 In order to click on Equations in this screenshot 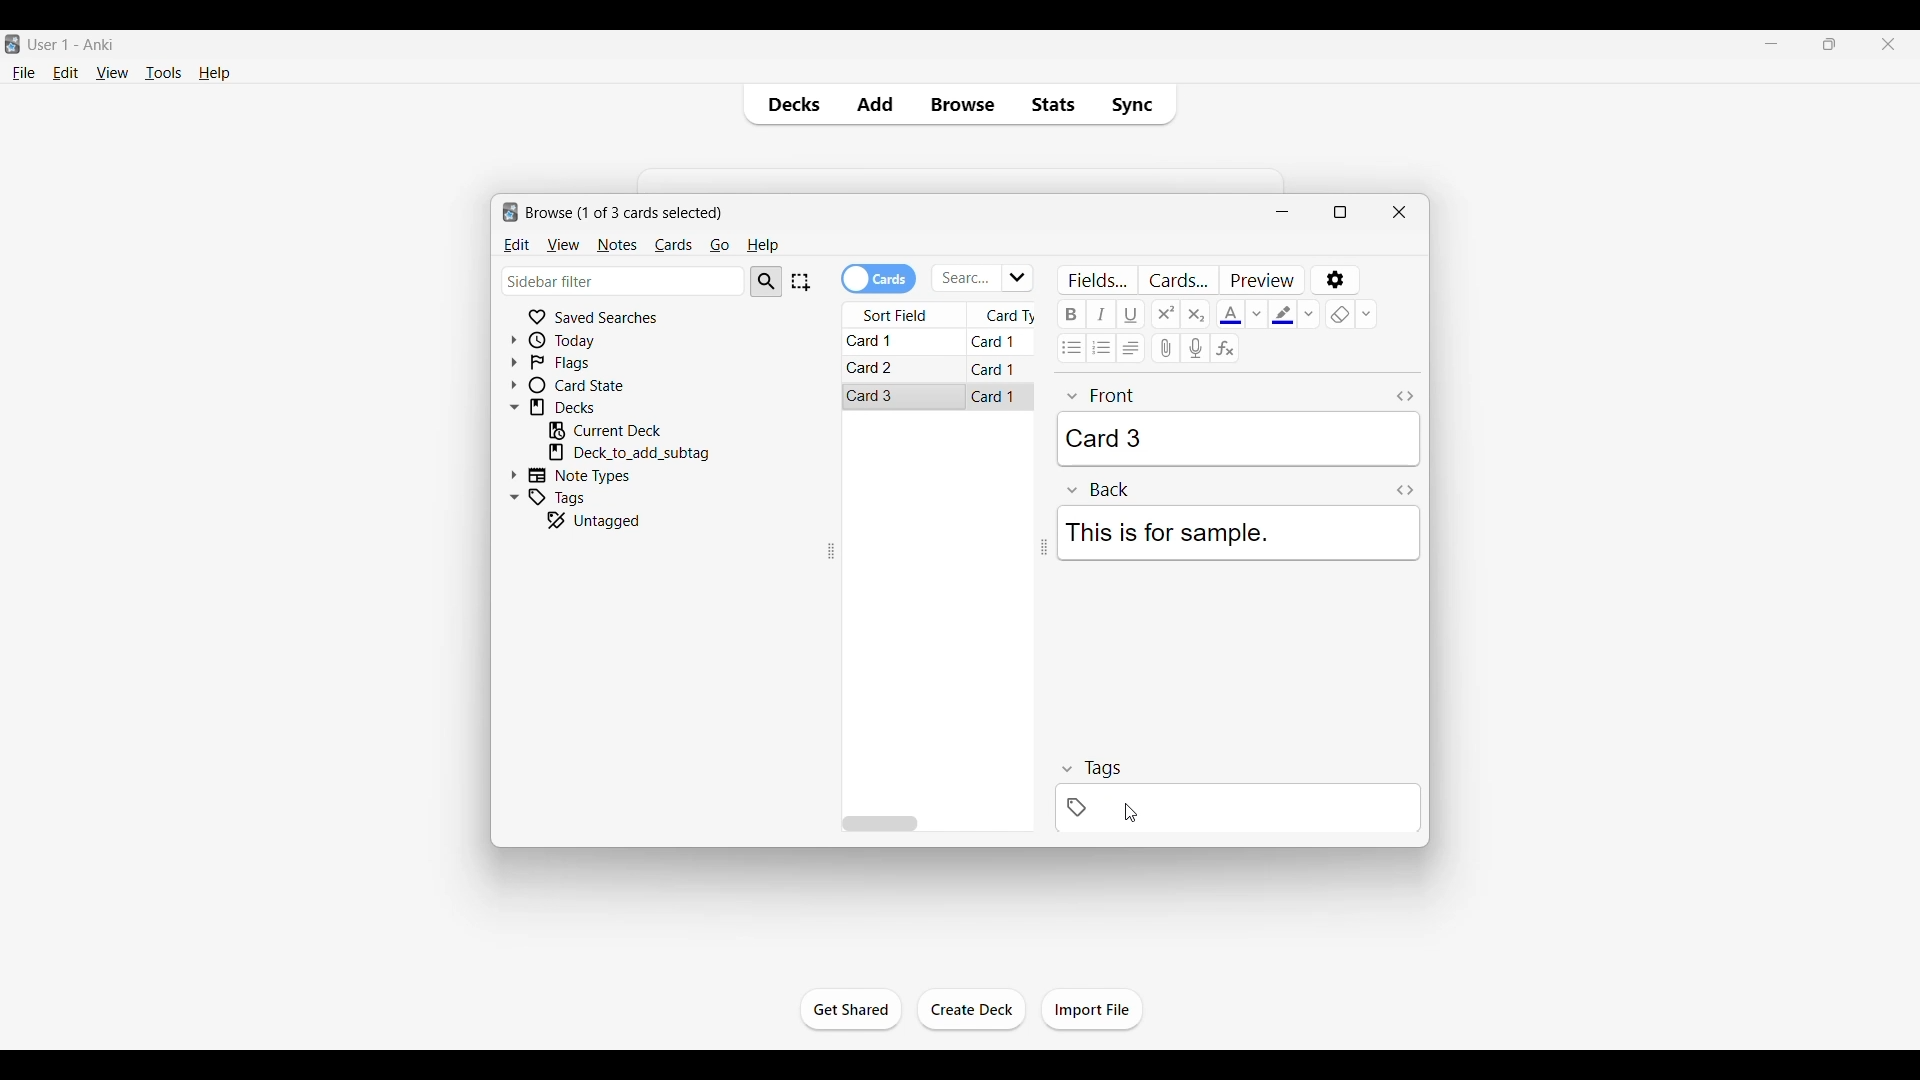, I will do `click(1225, 347)`.